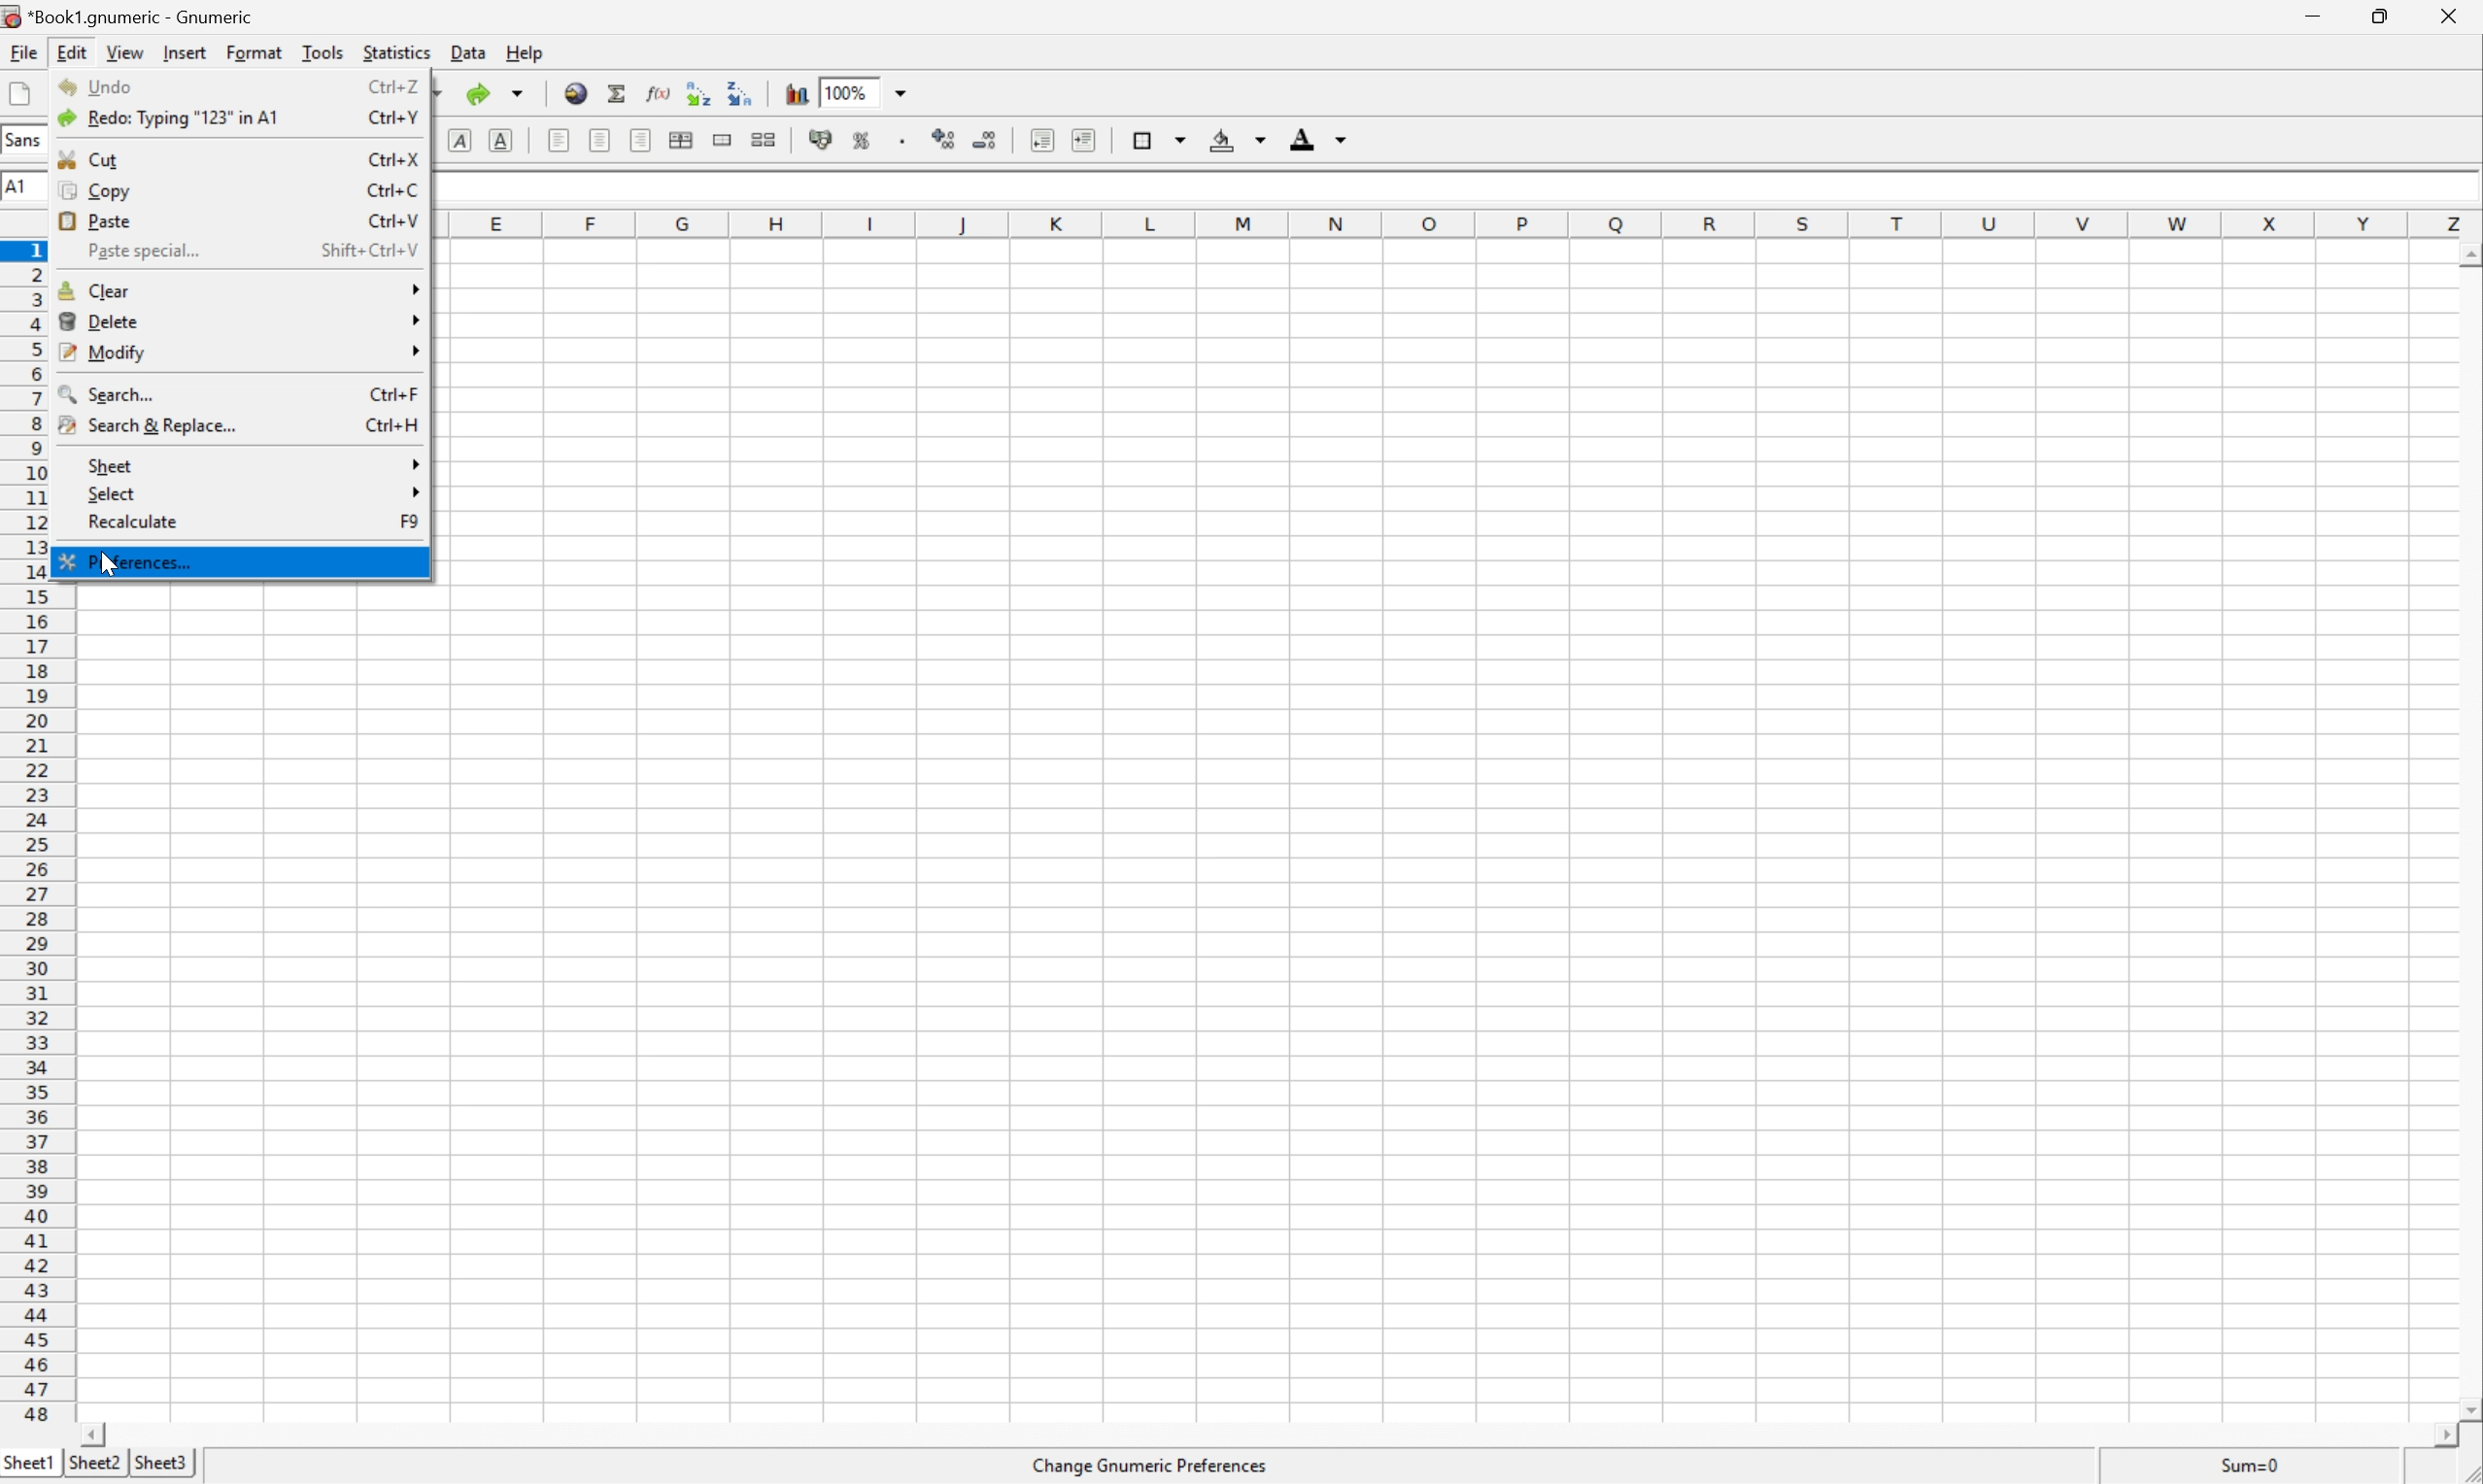  I want to click on Formula bar, so click(1448, 196).